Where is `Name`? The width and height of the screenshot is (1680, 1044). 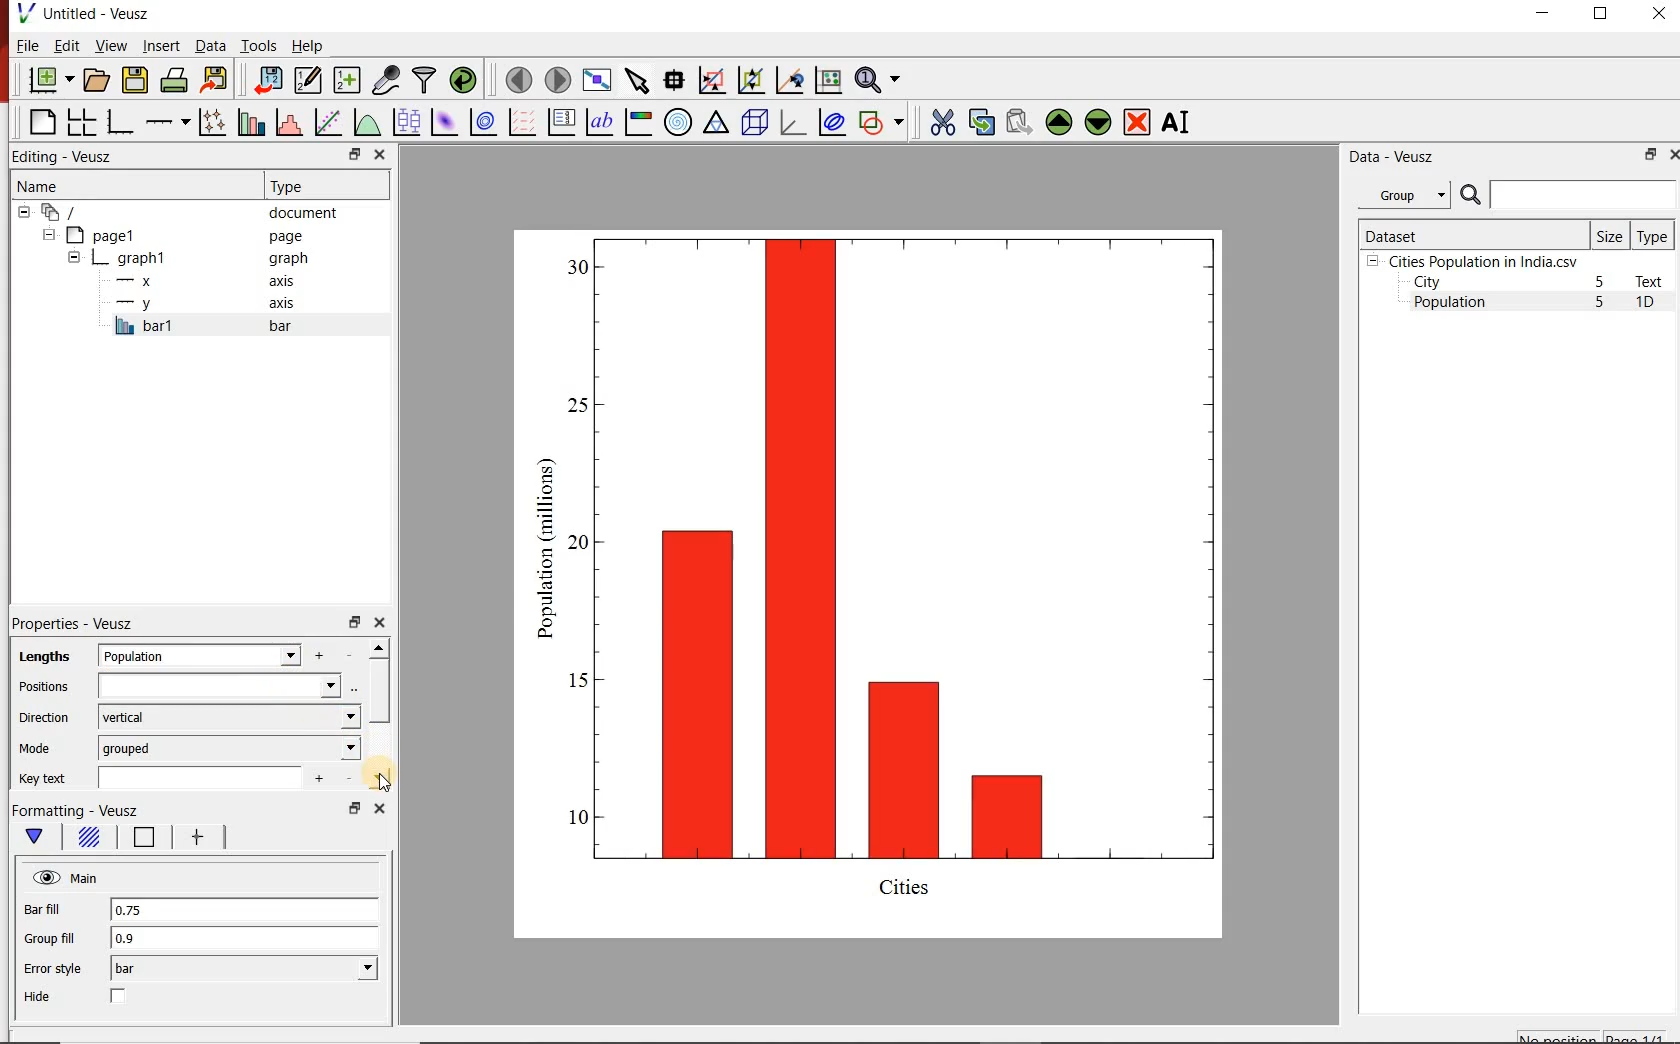 Name is located at coordinates (113, 185).